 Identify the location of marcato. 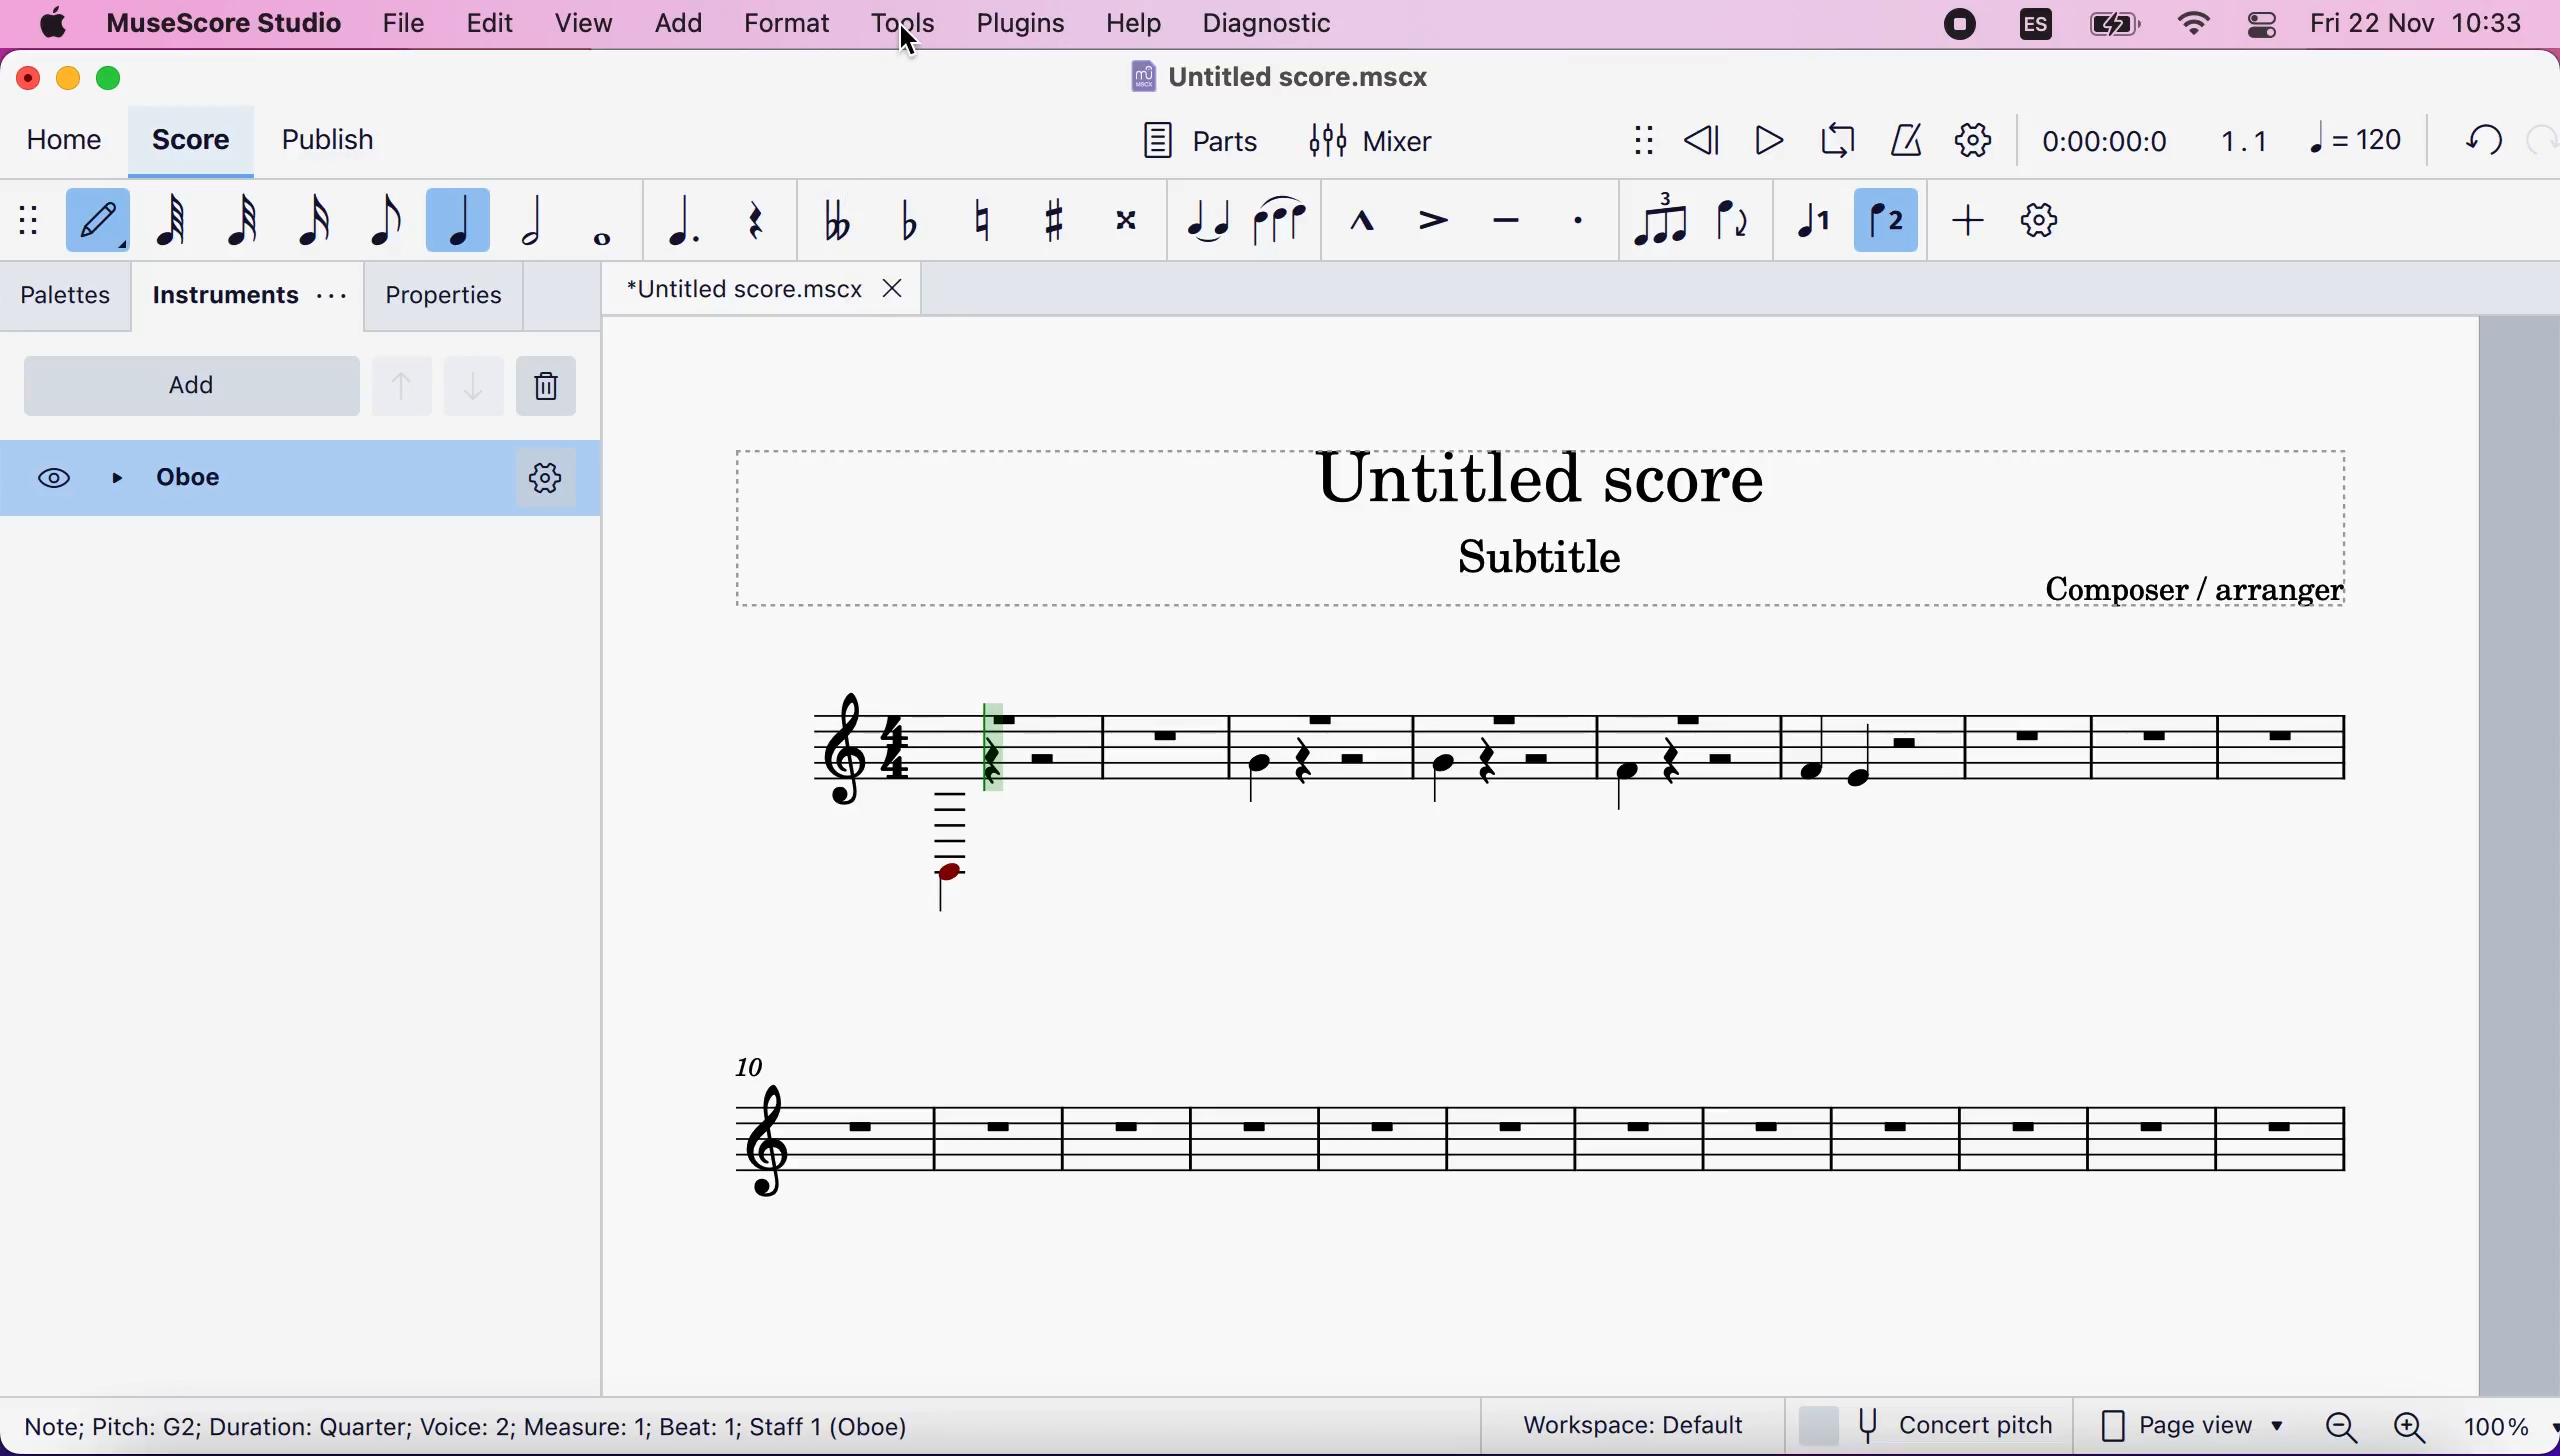
(1374, 224).